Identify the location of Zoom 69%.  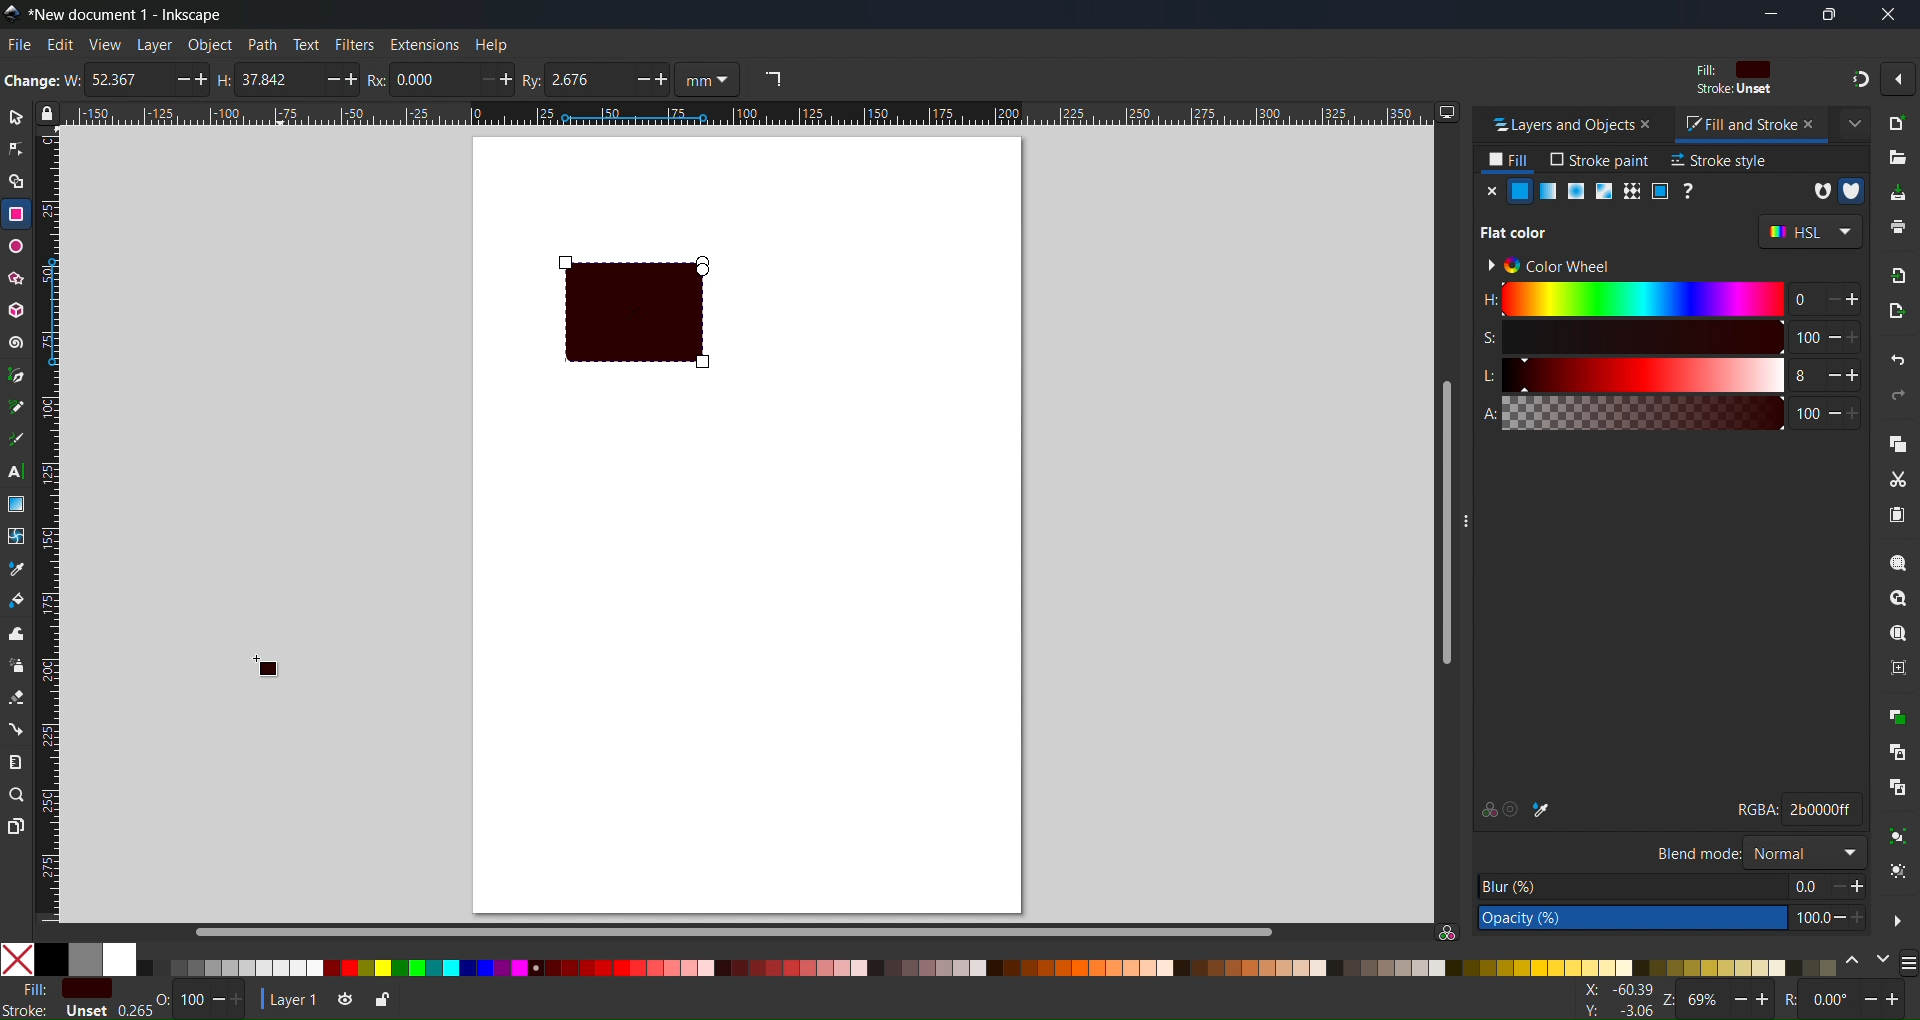
(1704, 1002).